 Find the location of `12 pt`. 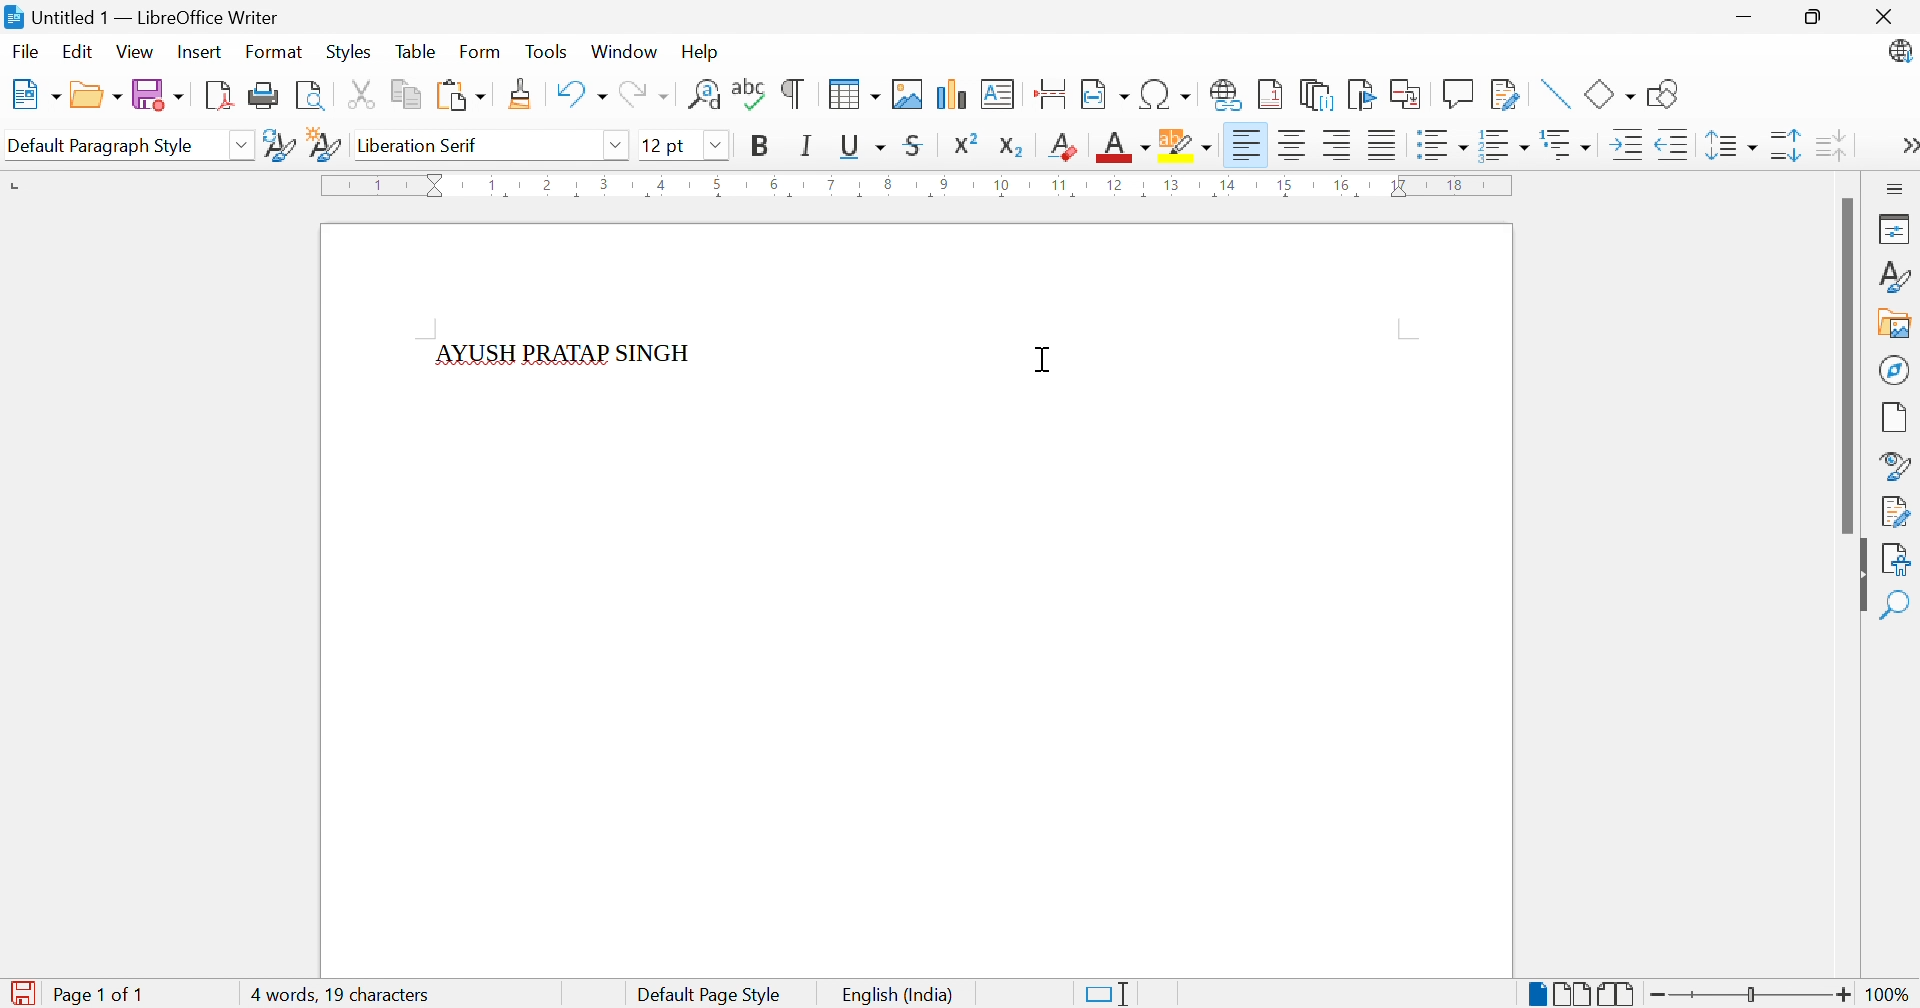

12 pt is located at coordinates (662, 144).